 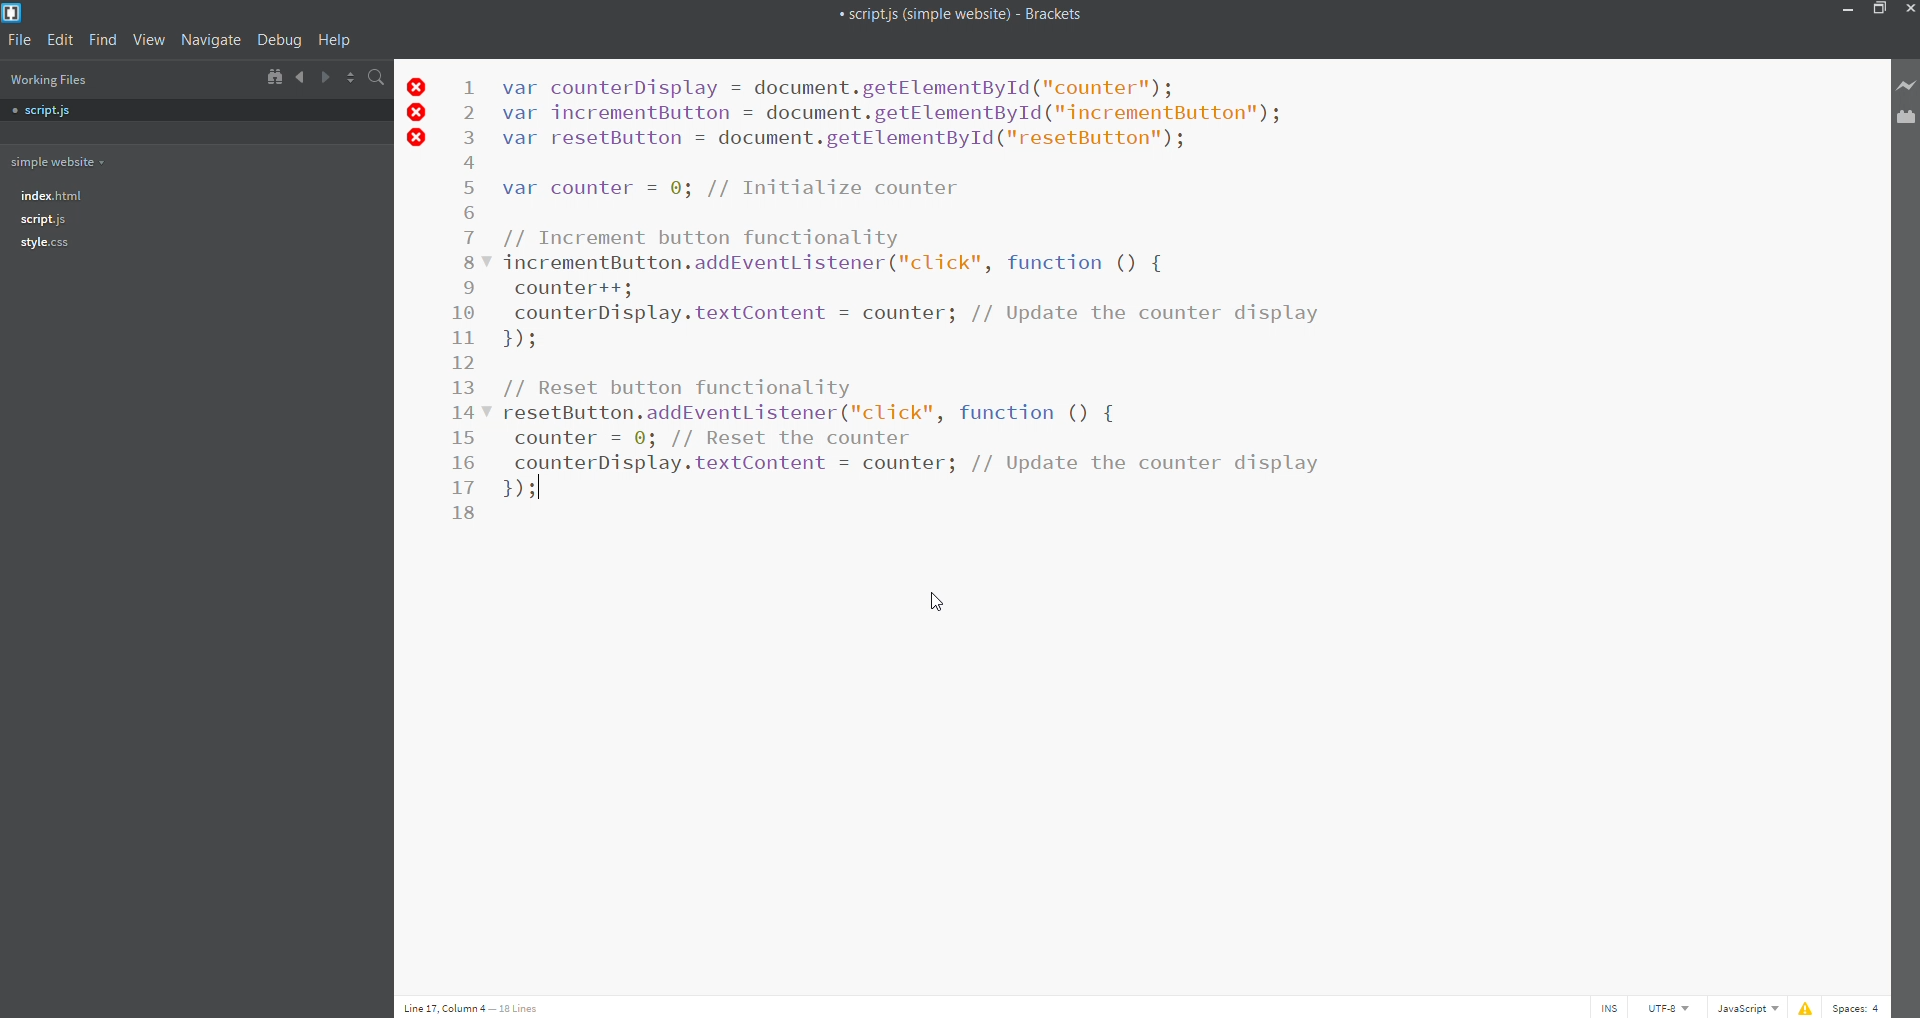 What do you see at coordinates (1608, 1007) in the screenshot?
I see `cursor taggle` at bounding box center [1608, 1007].